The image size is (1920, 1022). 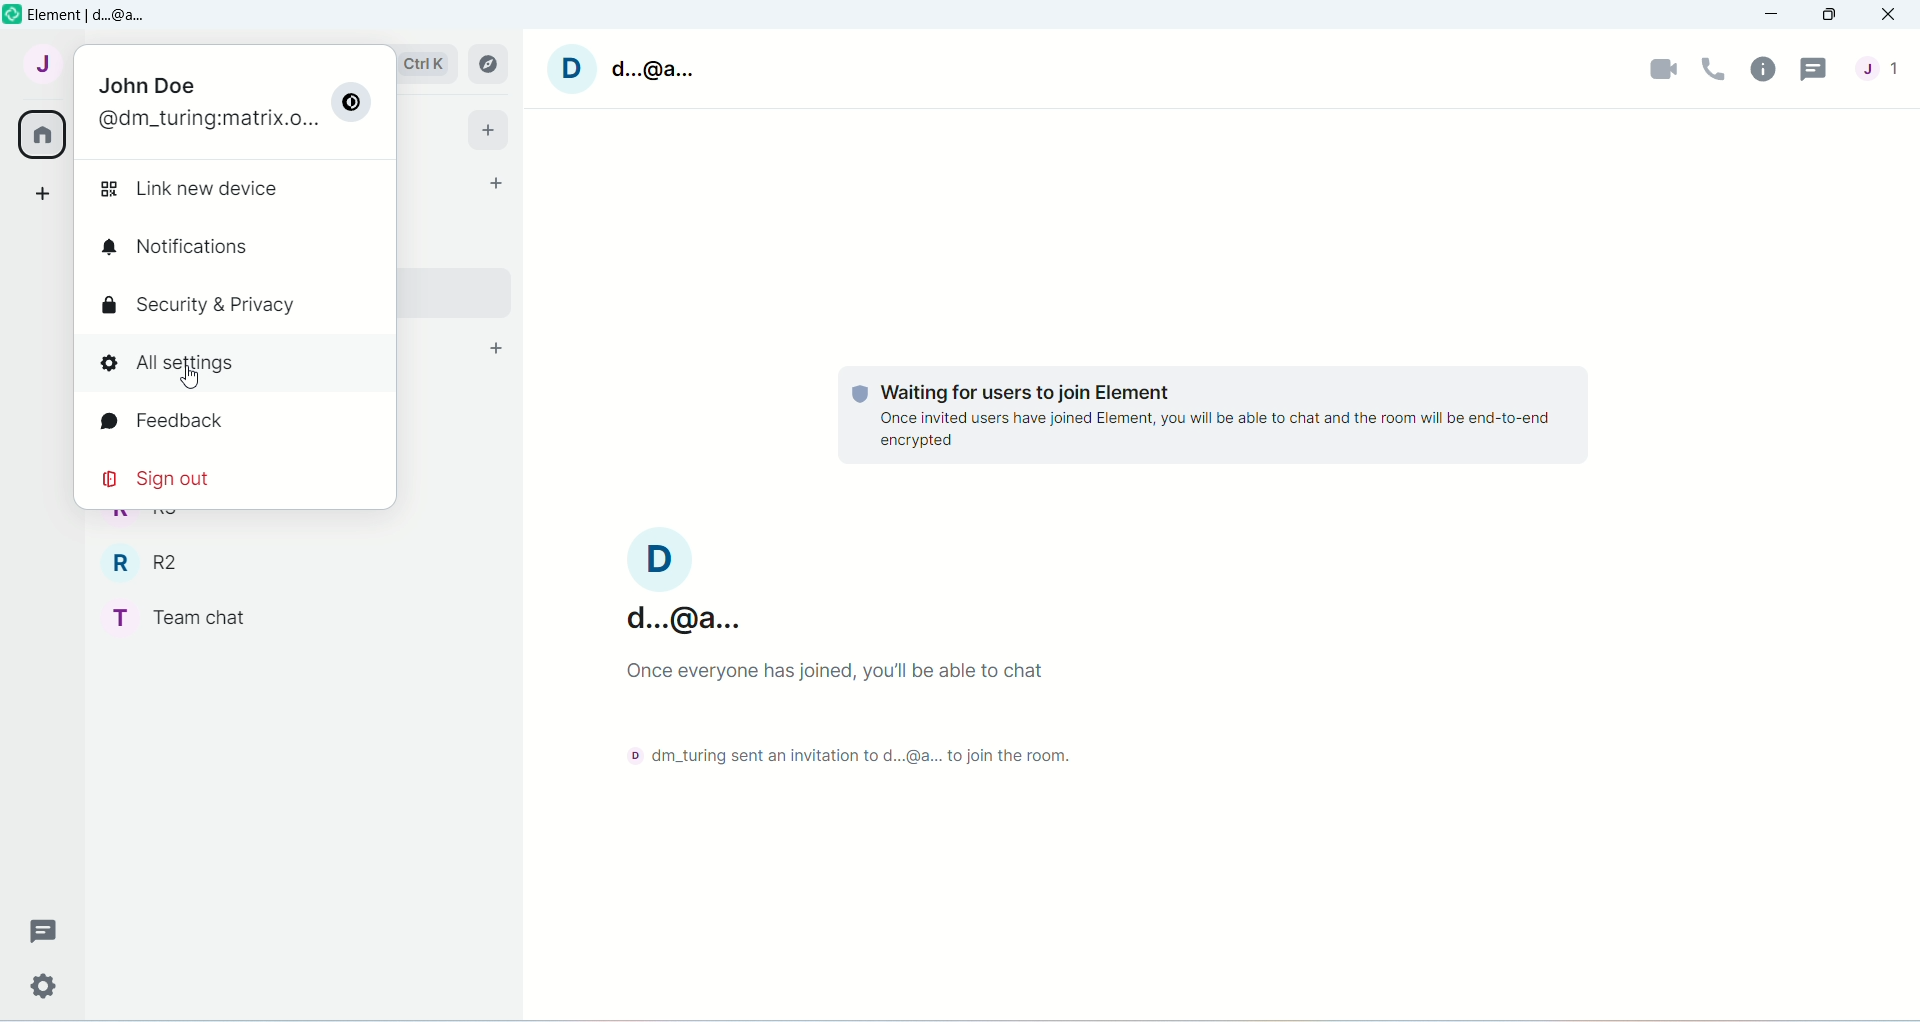 I want to click on cursor movement, so click(x=195, y=380).